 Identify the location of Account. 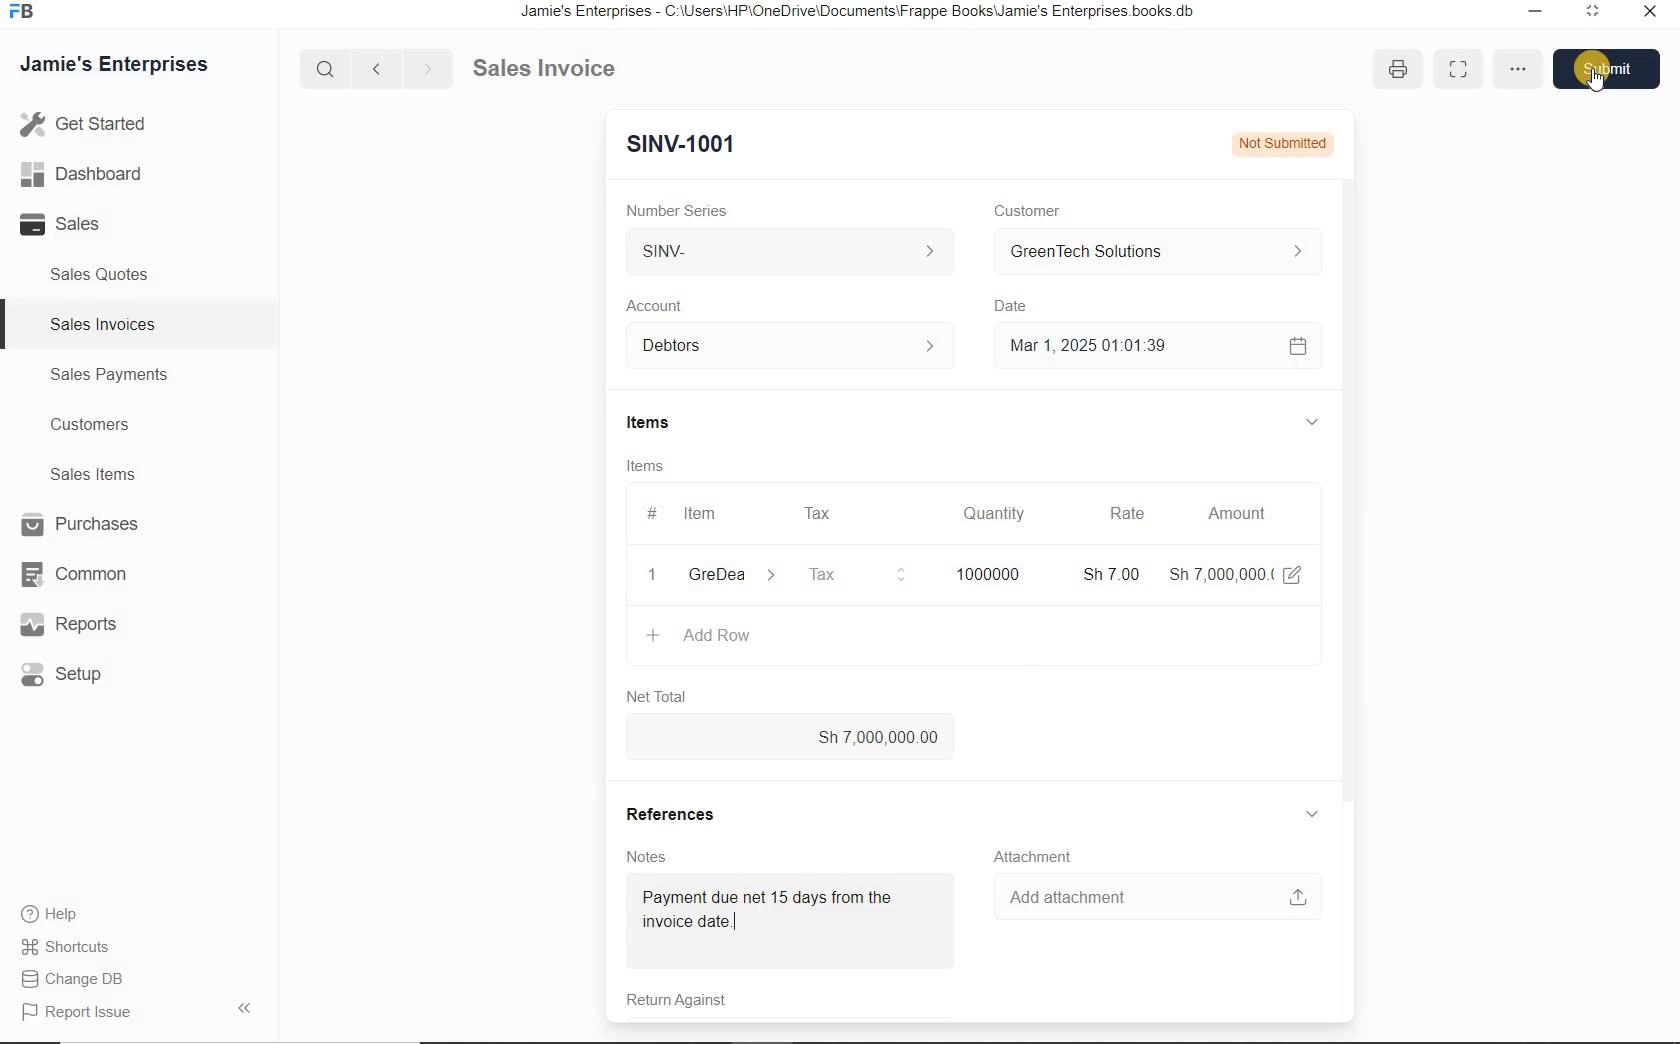
(656, 305).